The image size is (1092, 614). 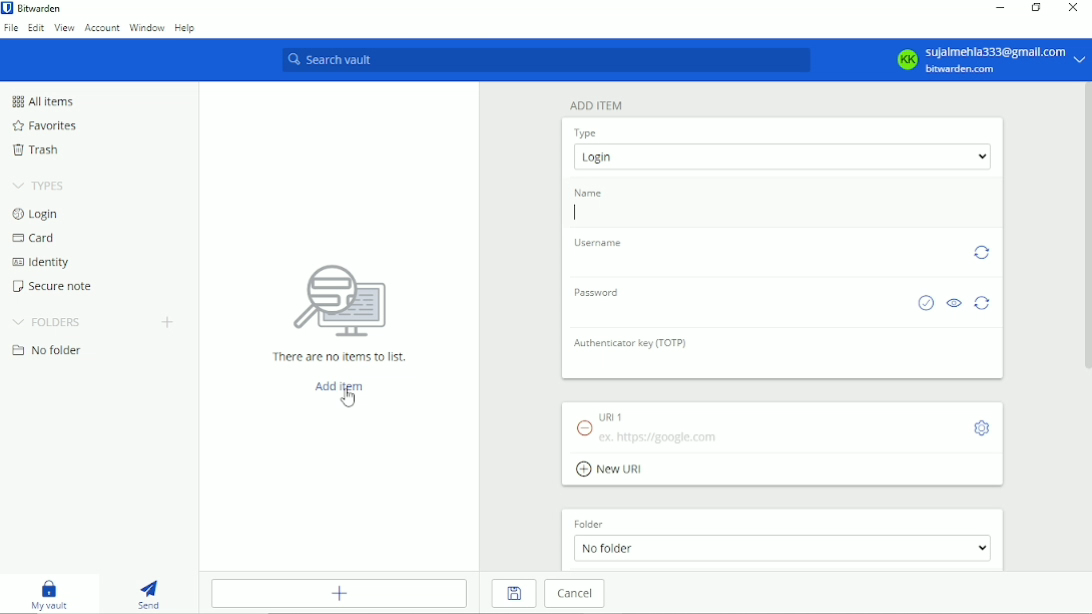 What do you see at coordinates (35, 238) in the screenshot?
I see `Card` at bounding box center [35, 238].